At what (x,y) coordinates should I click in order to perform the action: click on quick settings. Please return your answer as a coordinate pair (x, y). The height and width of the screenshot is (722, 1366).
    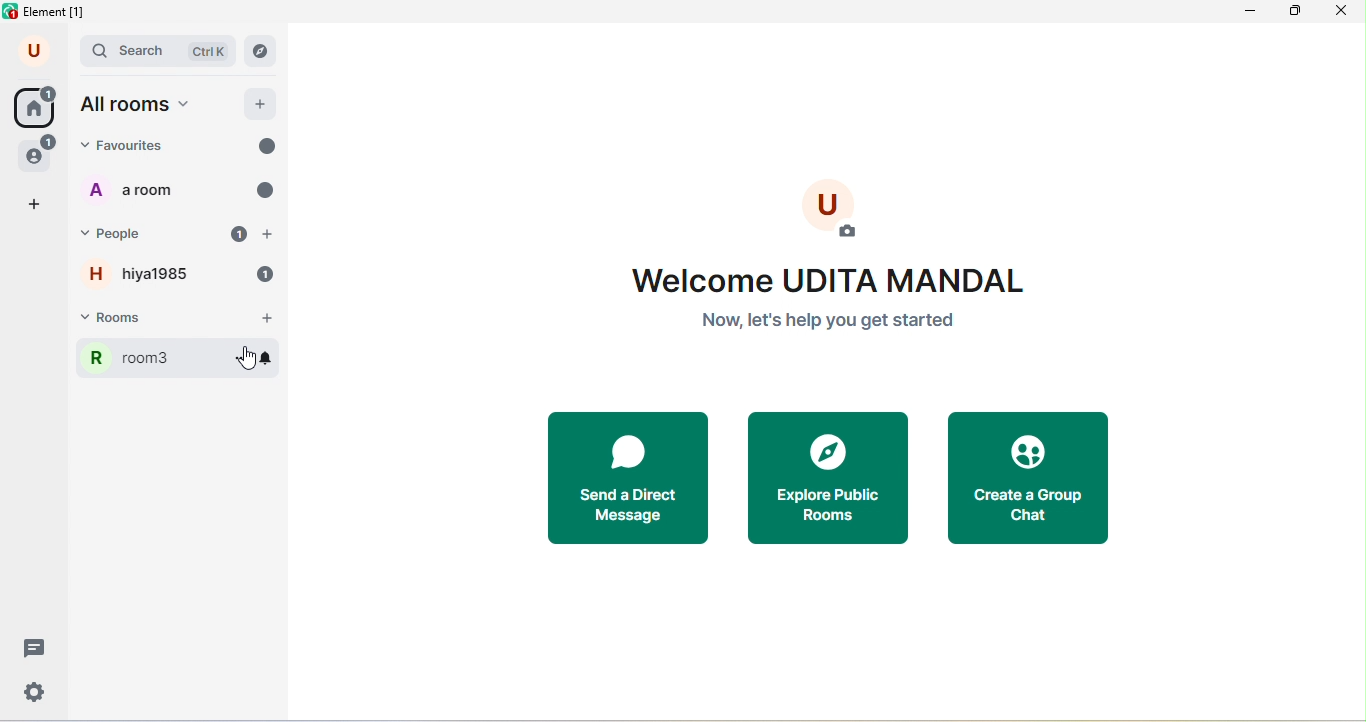
    Looking at the image, I should click on (36, 692).